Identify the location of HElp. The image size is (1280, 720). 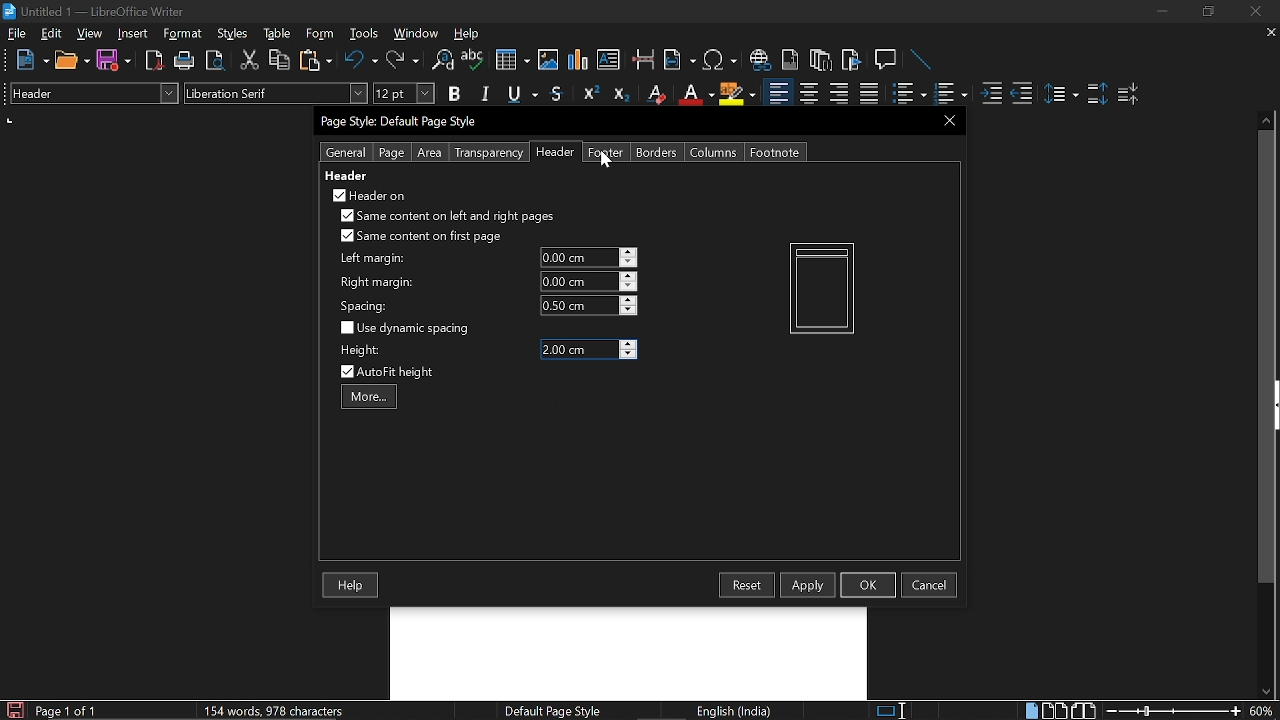
(468, 33).